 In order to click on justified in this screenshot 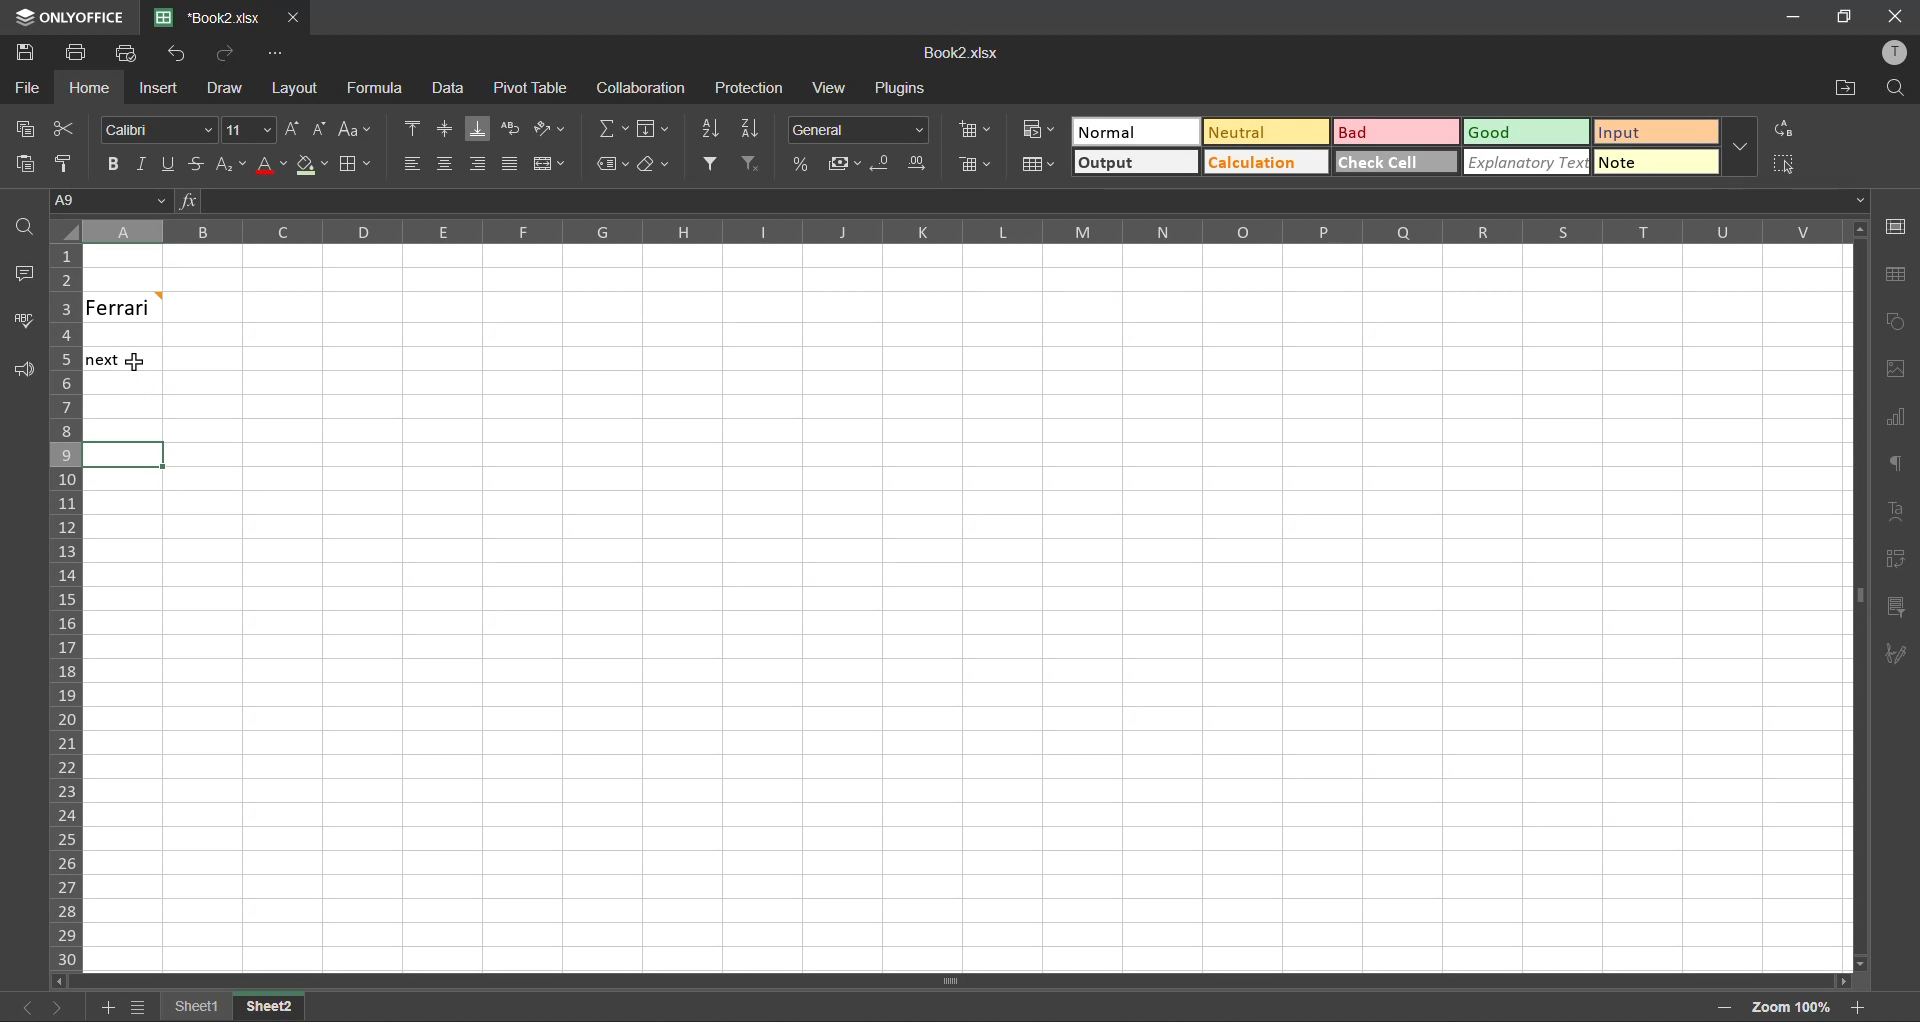, I will do `click(513, 165)`.